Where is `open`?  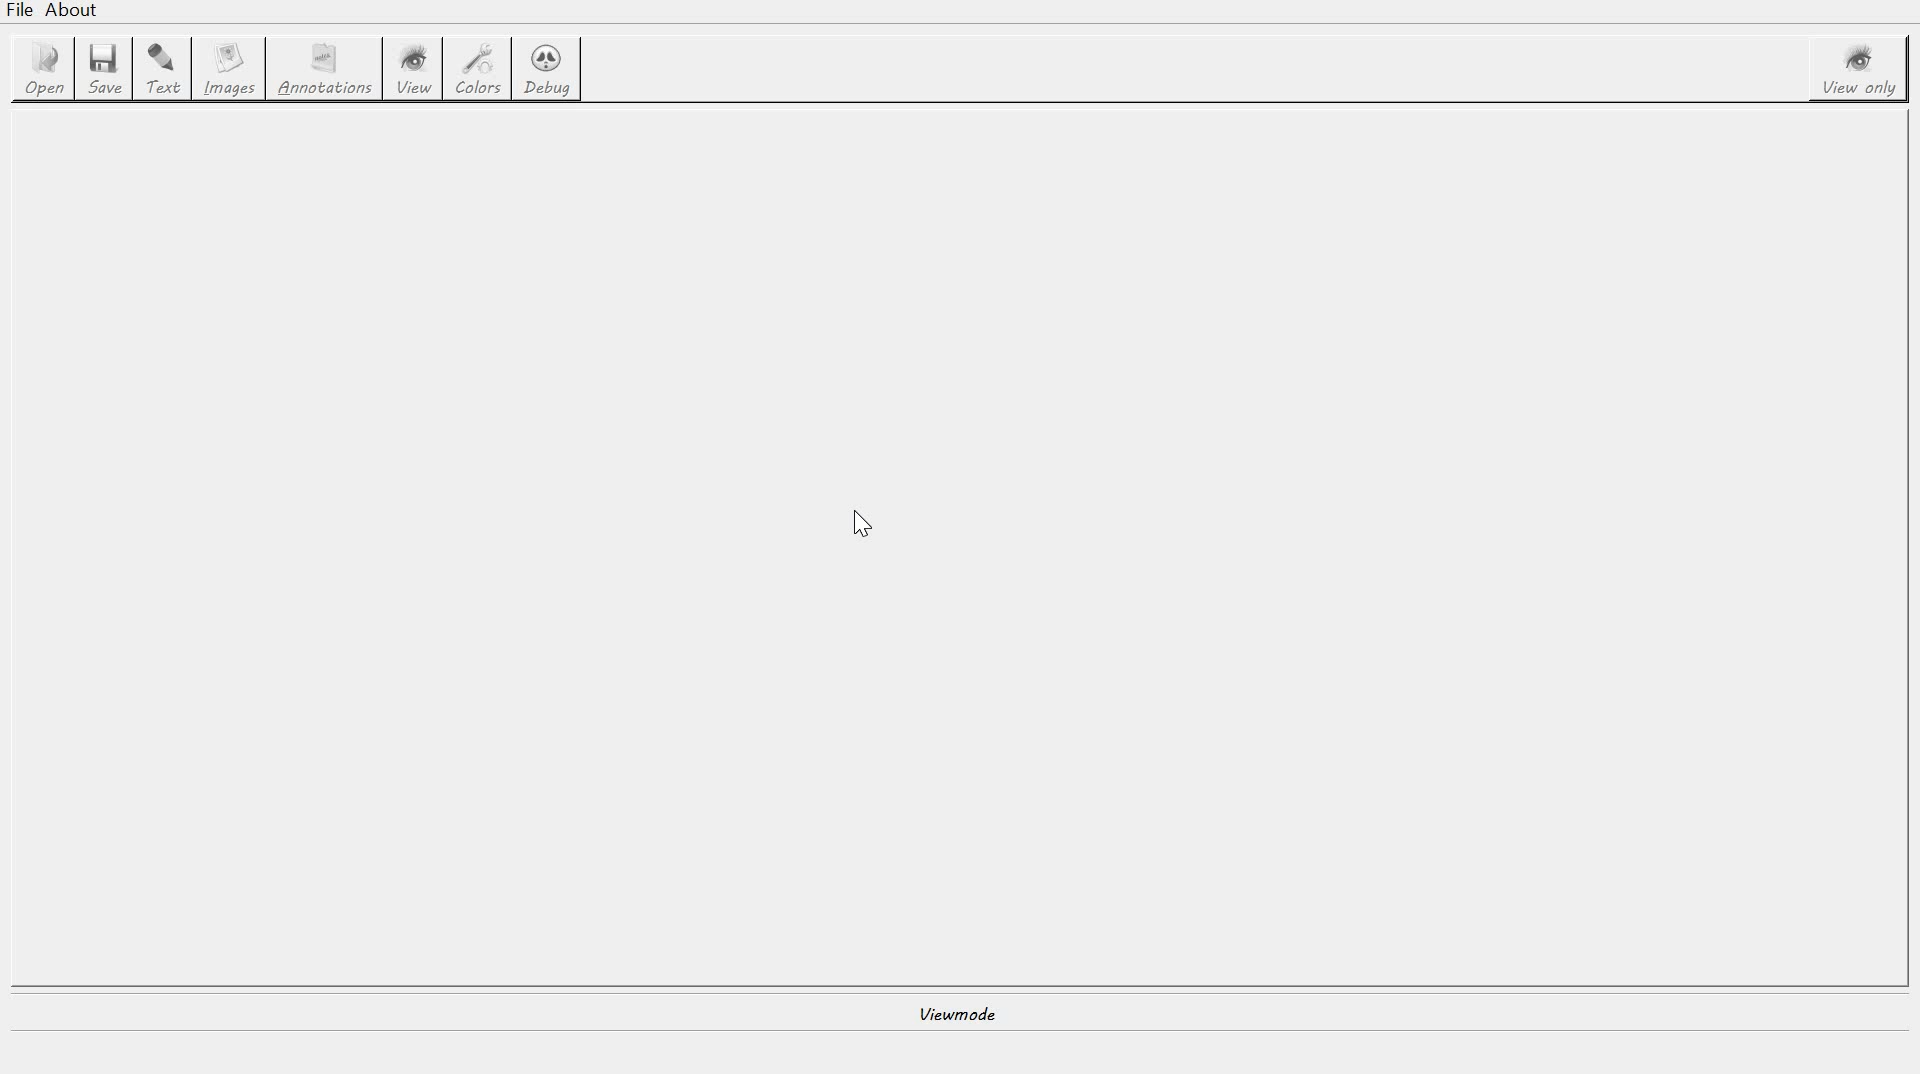 open is located at coordinates (40, 70).